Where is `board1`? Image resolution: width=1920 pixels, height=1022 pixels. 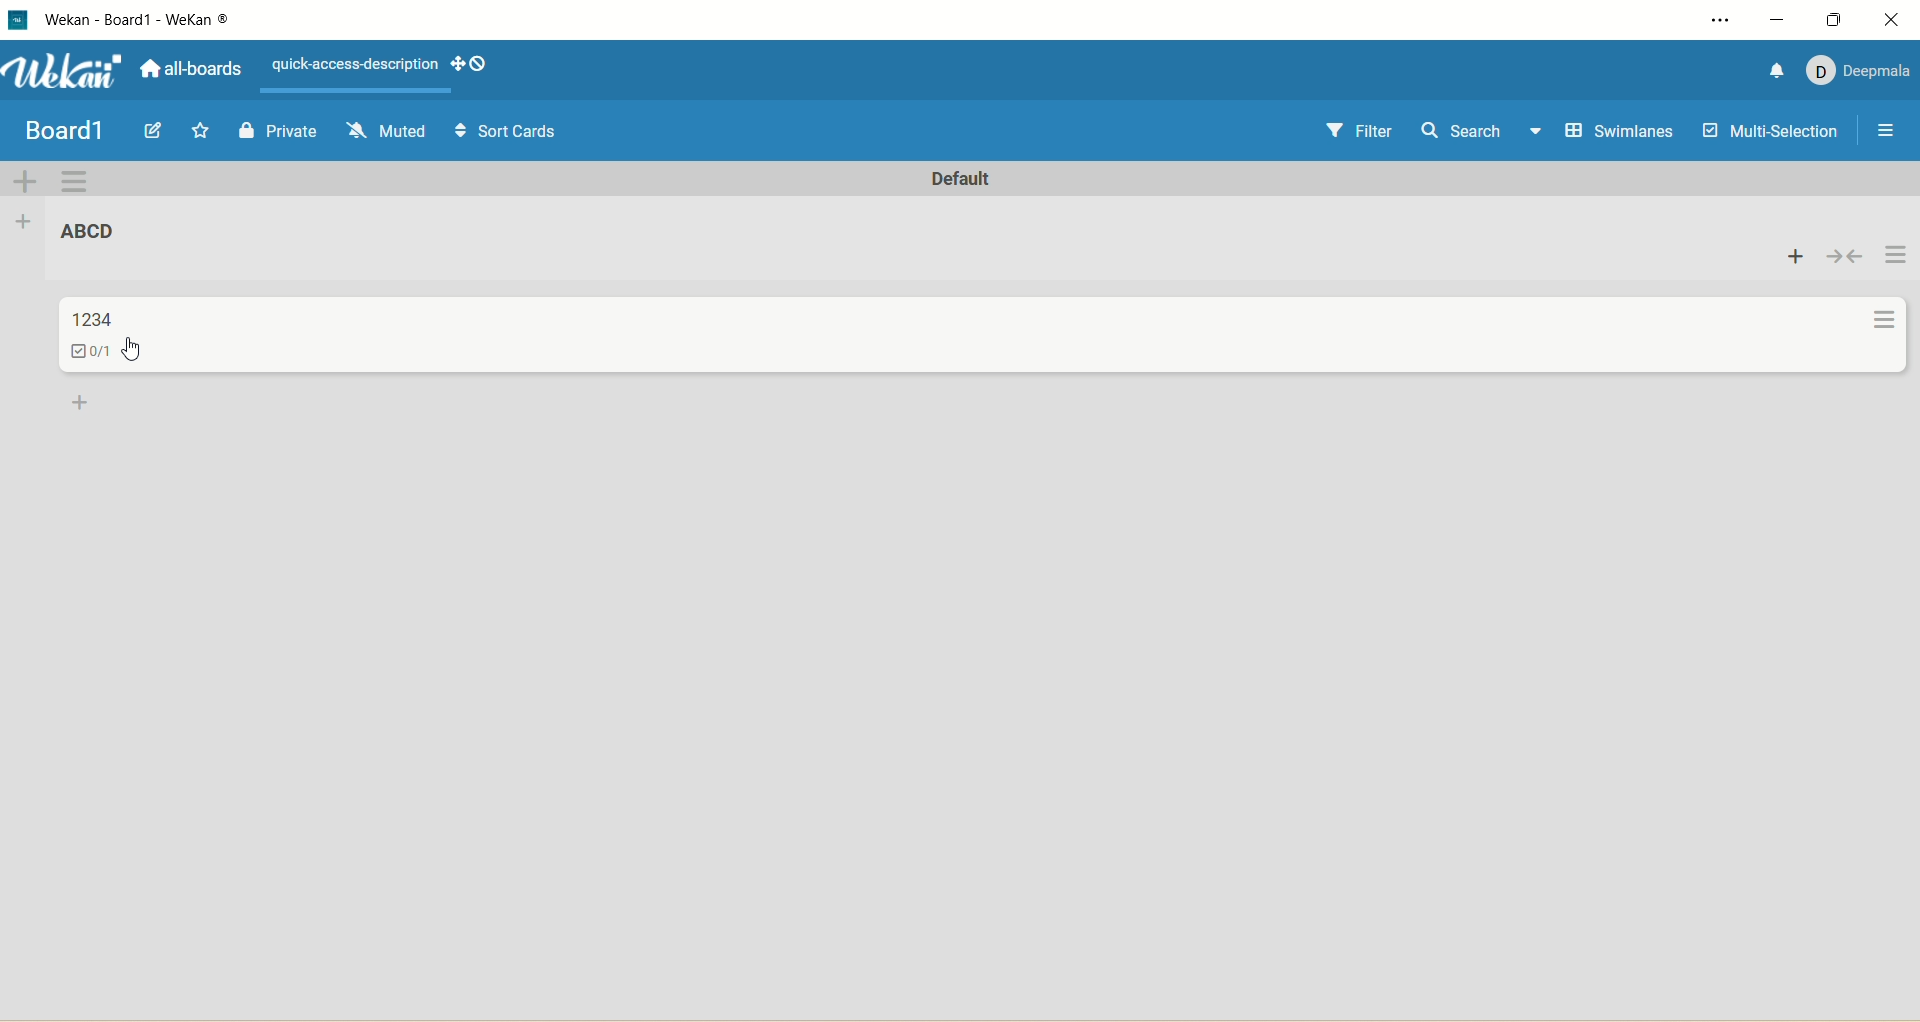 board1 is located at coordinates (68, 134).